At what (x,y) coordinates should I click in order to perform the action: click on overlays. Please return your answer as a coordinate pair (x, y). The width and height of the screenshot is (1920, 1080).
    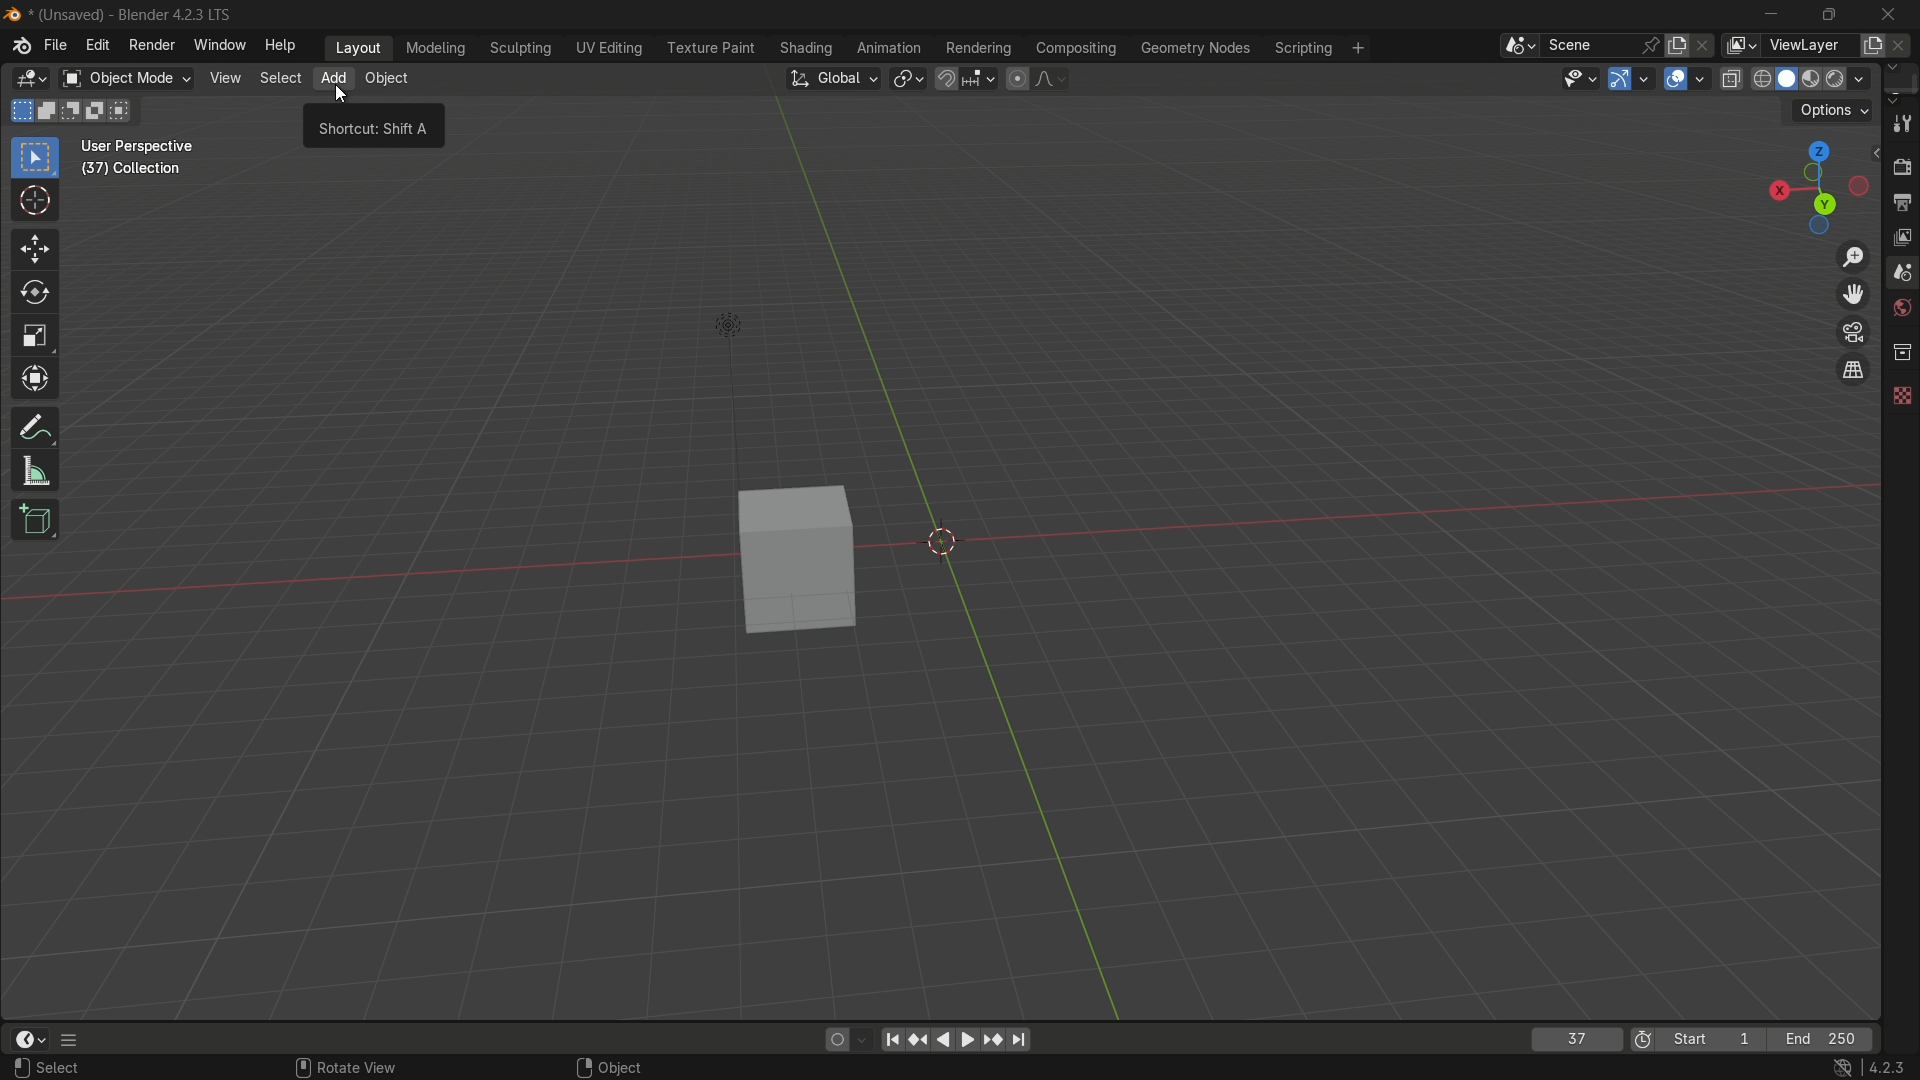
    Looking at the image, I should click on (1703, 78).